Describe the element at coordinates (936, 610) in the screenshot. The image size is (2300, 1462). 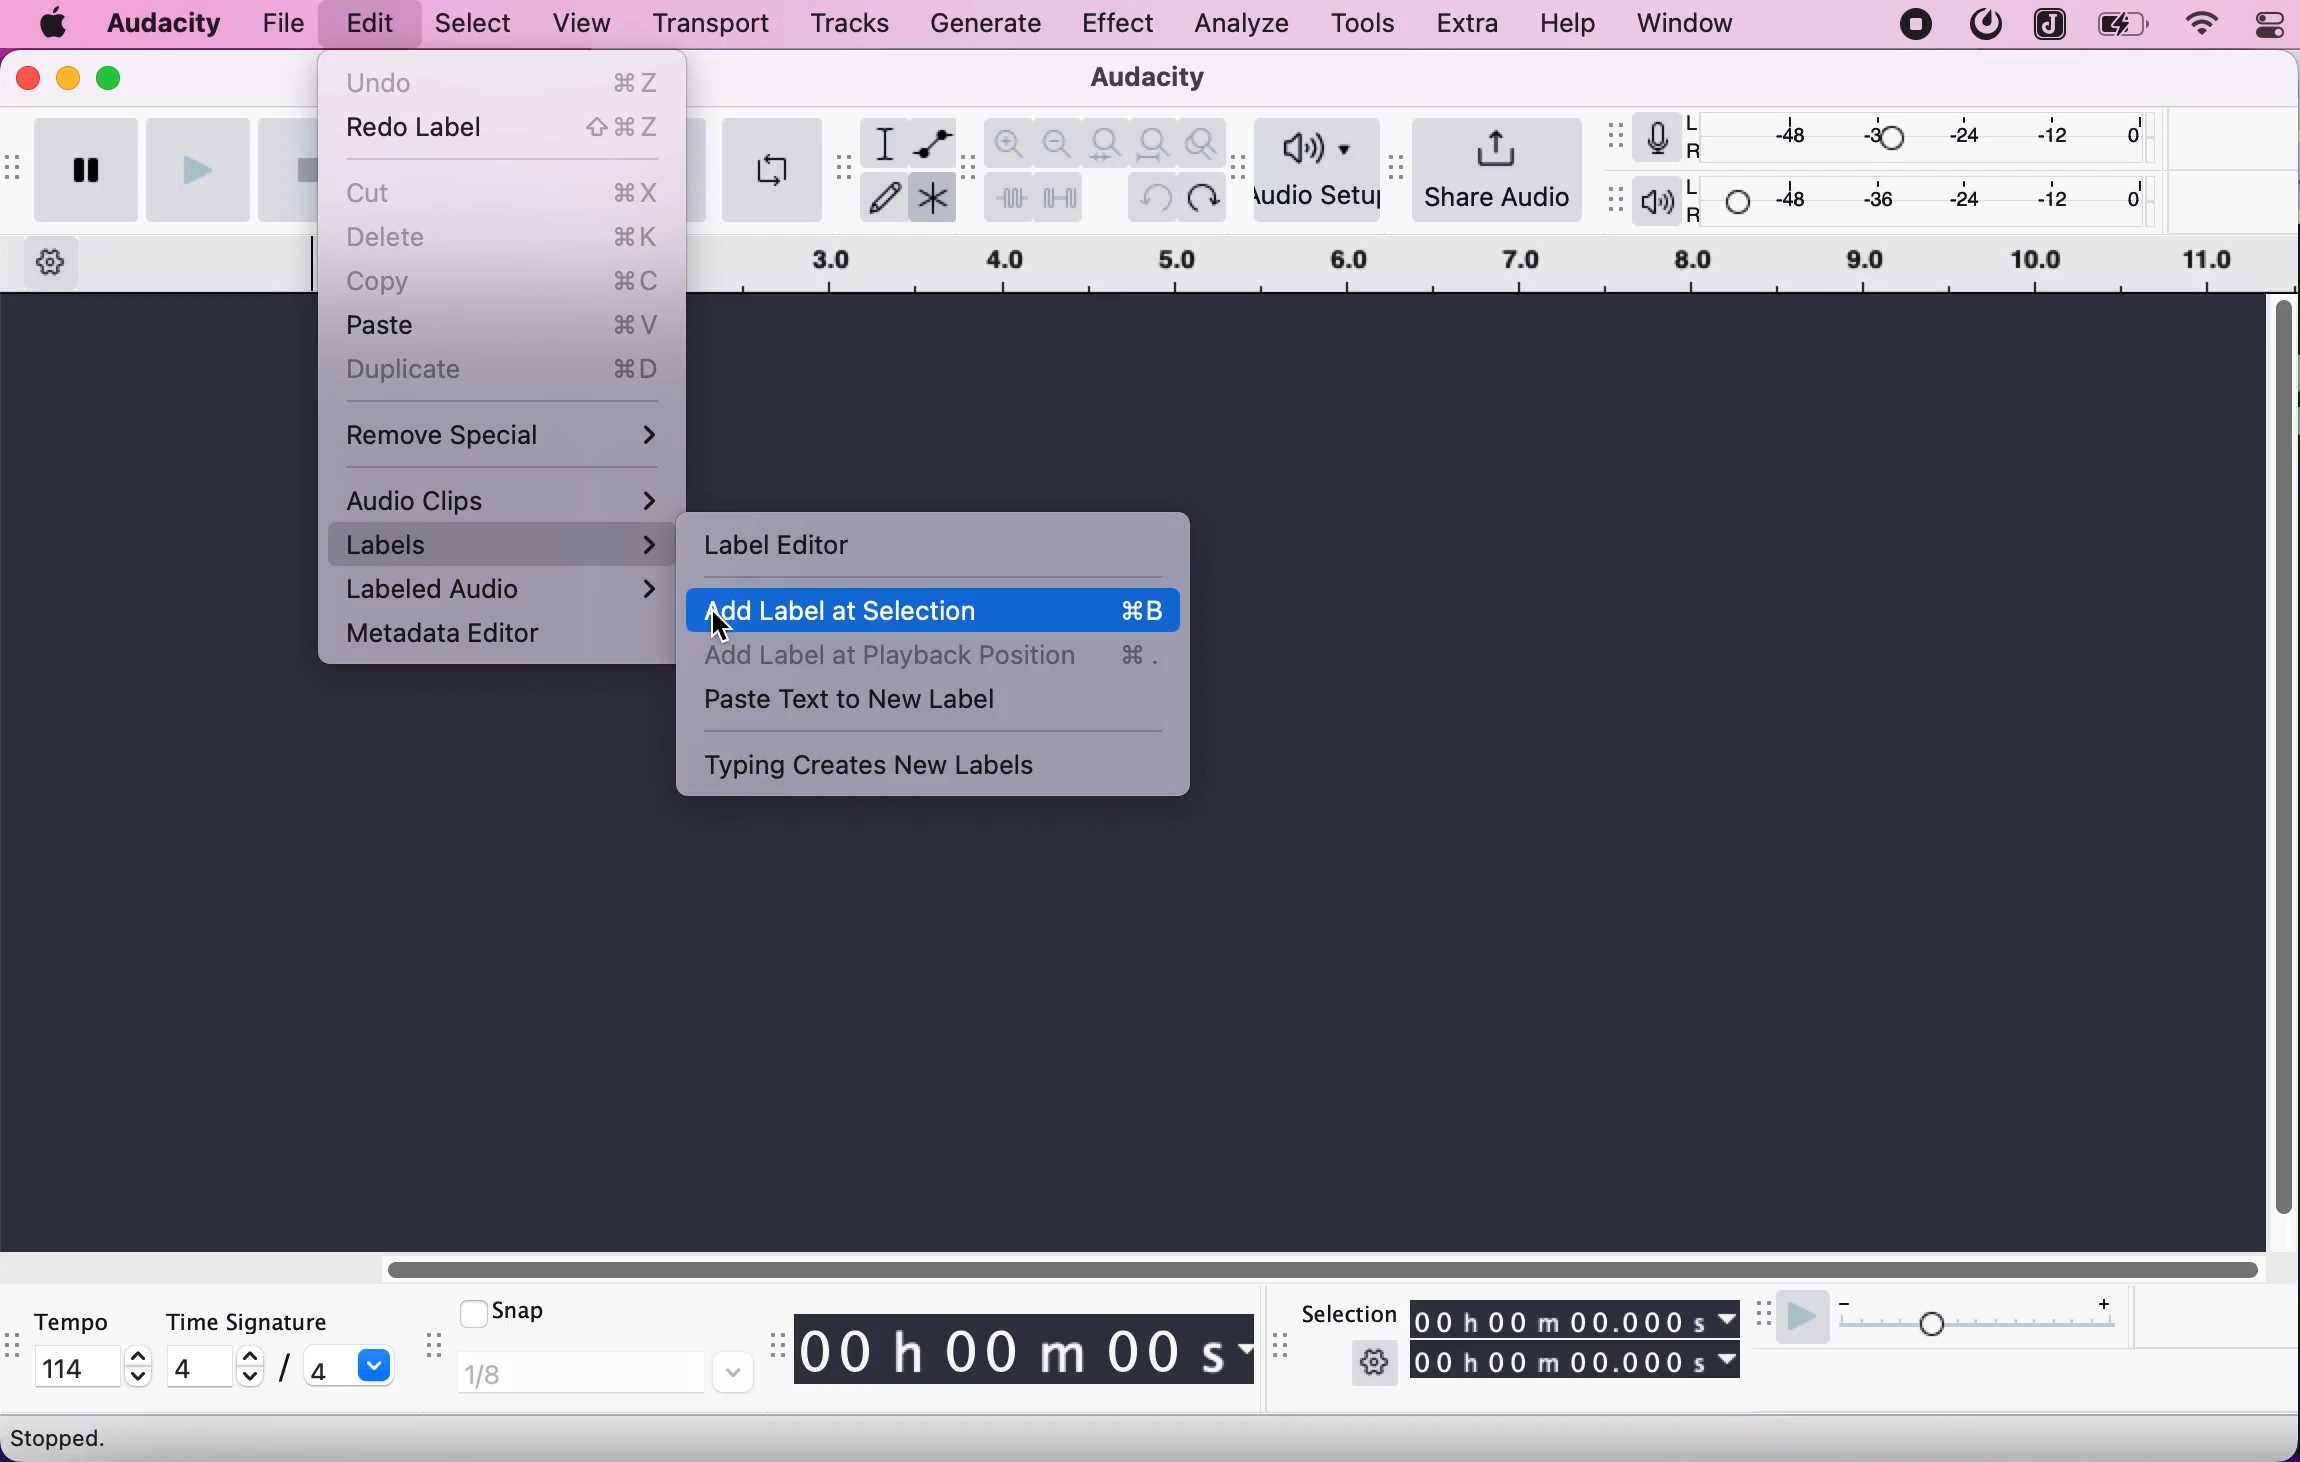
I see `add label at selection` at that location.